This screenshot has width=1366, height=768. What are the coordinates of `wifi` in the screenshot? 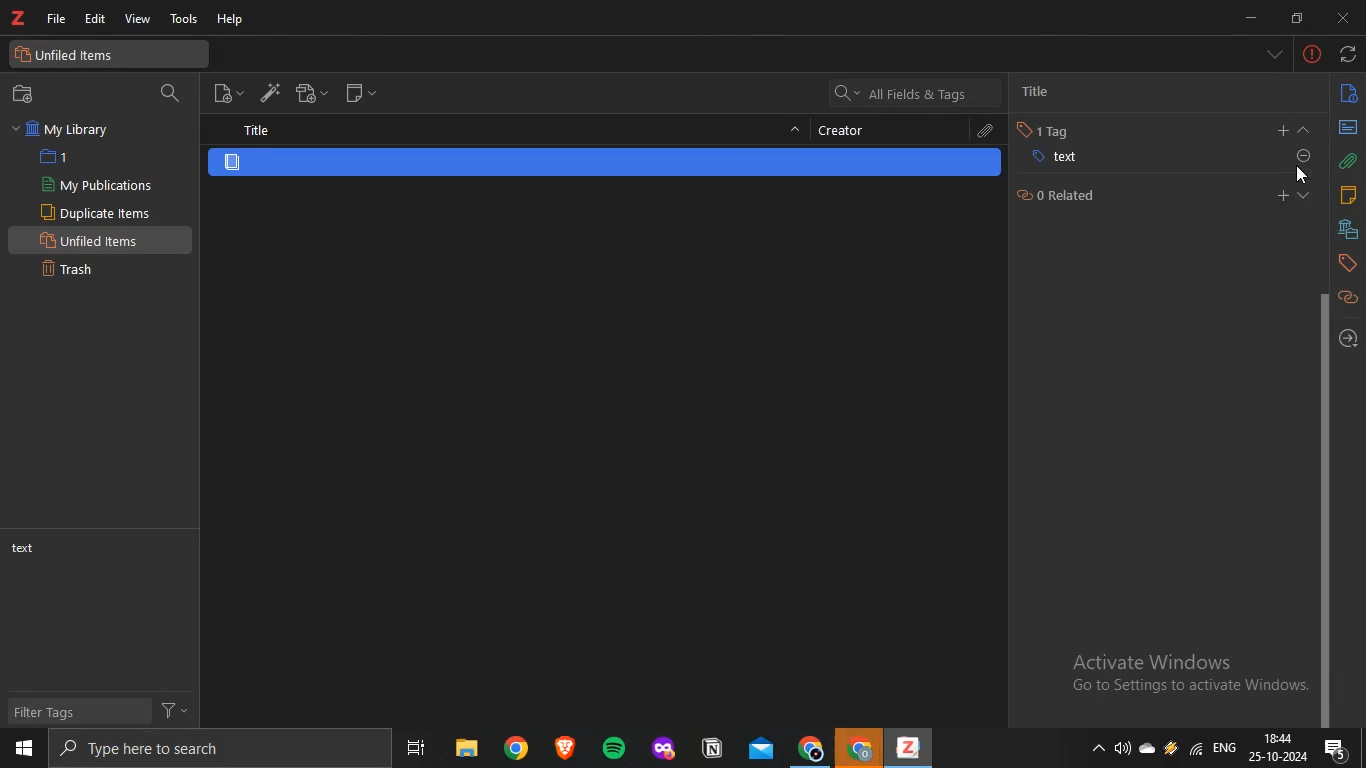 It's located at (1198, 749).